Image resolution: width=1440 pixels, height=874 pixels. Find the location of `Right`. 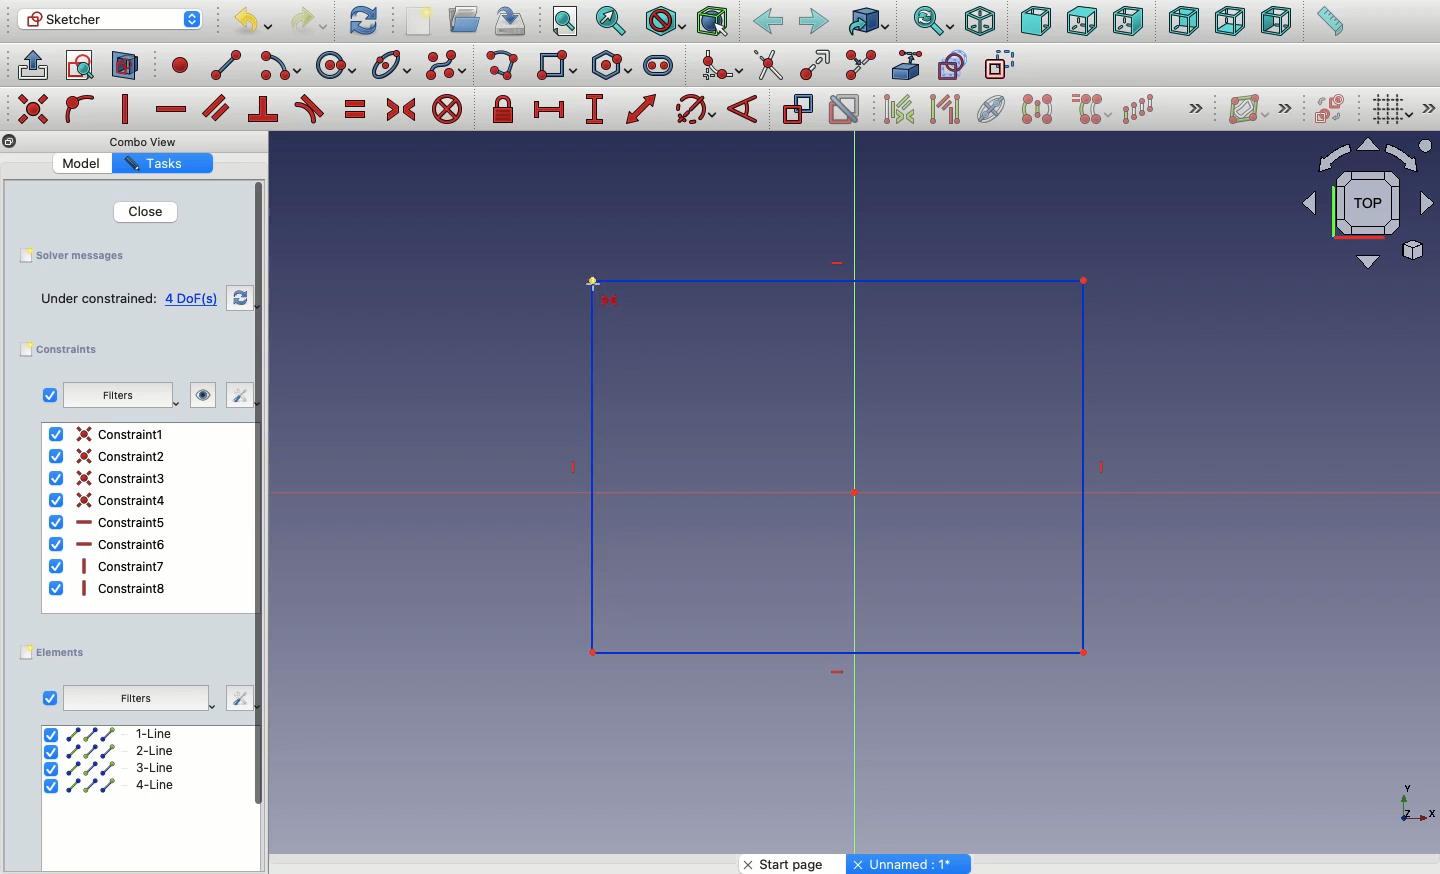

Right is located at coordinates (1131, 21).